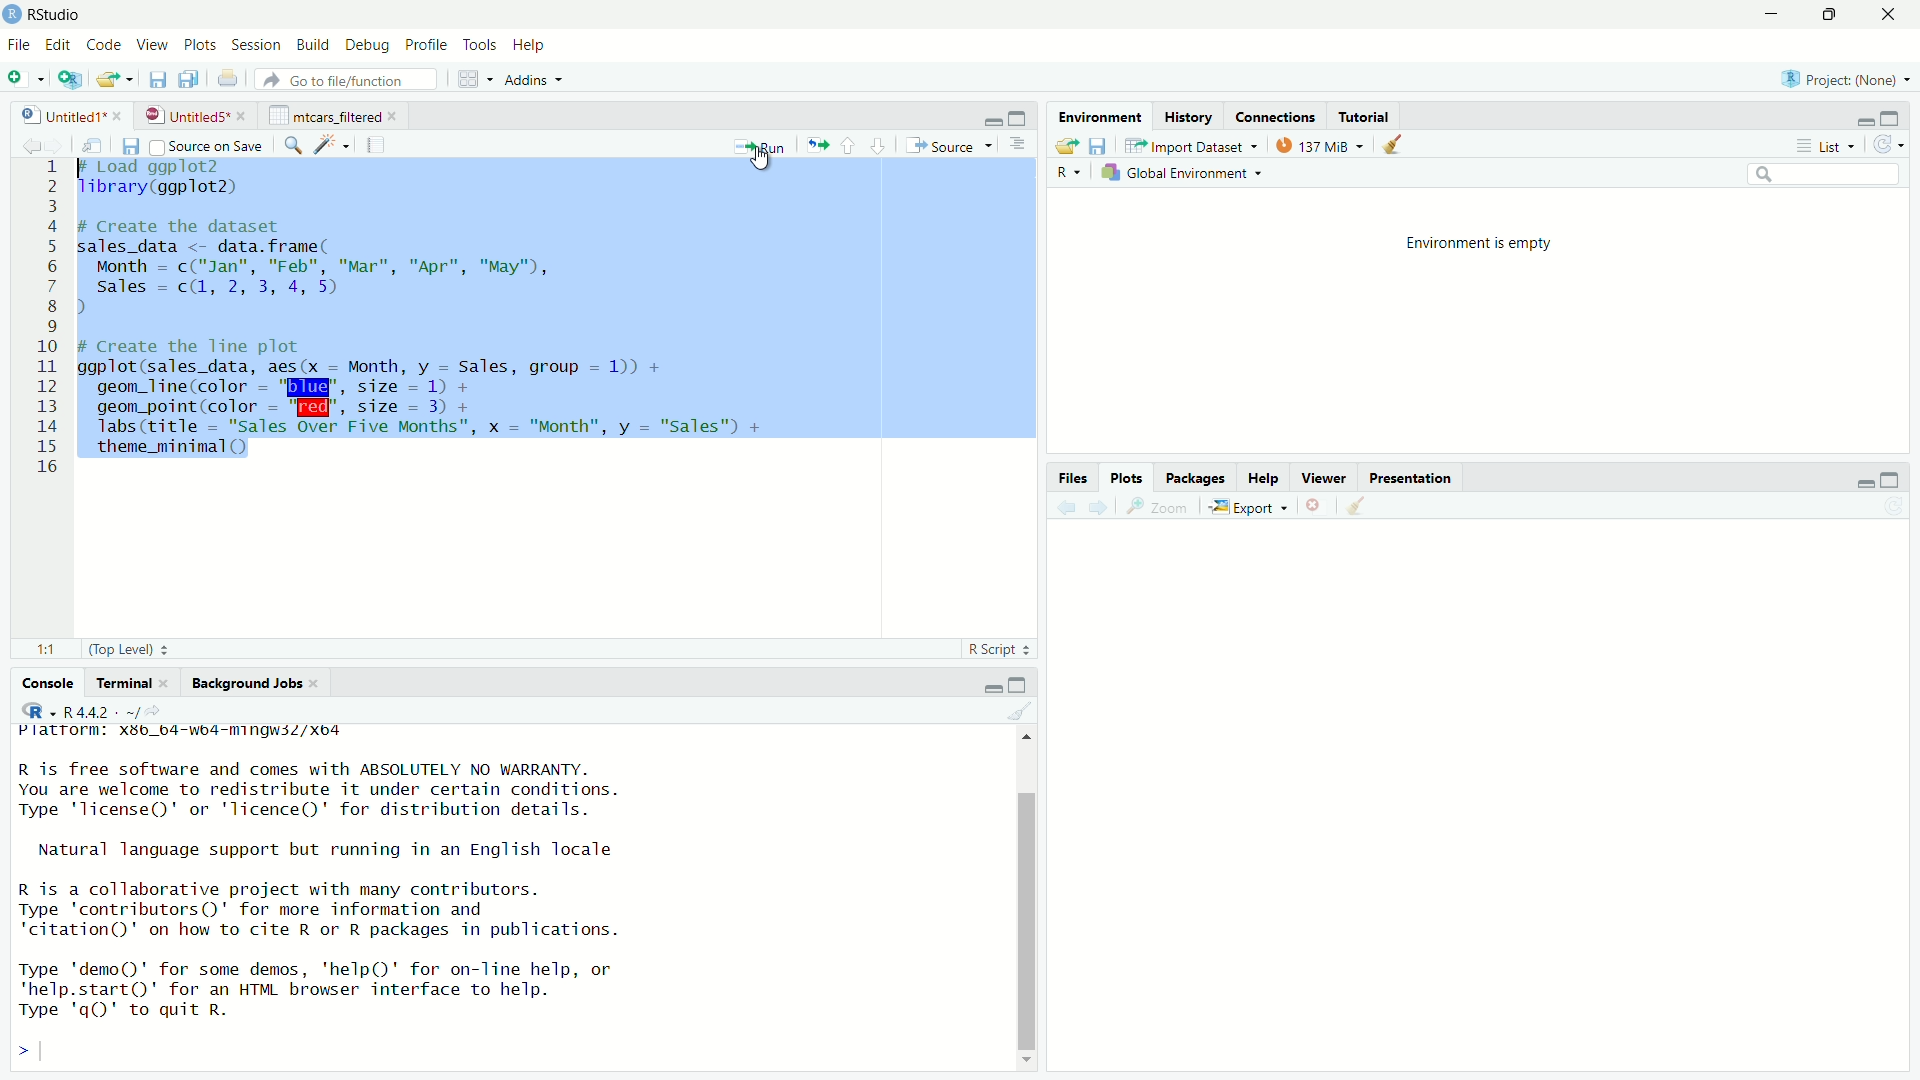 The width and height of the screenshot is (1920, 1080). Describe the element at coordinates (992, 120) in the screenshot. I see `minimize` at that location.